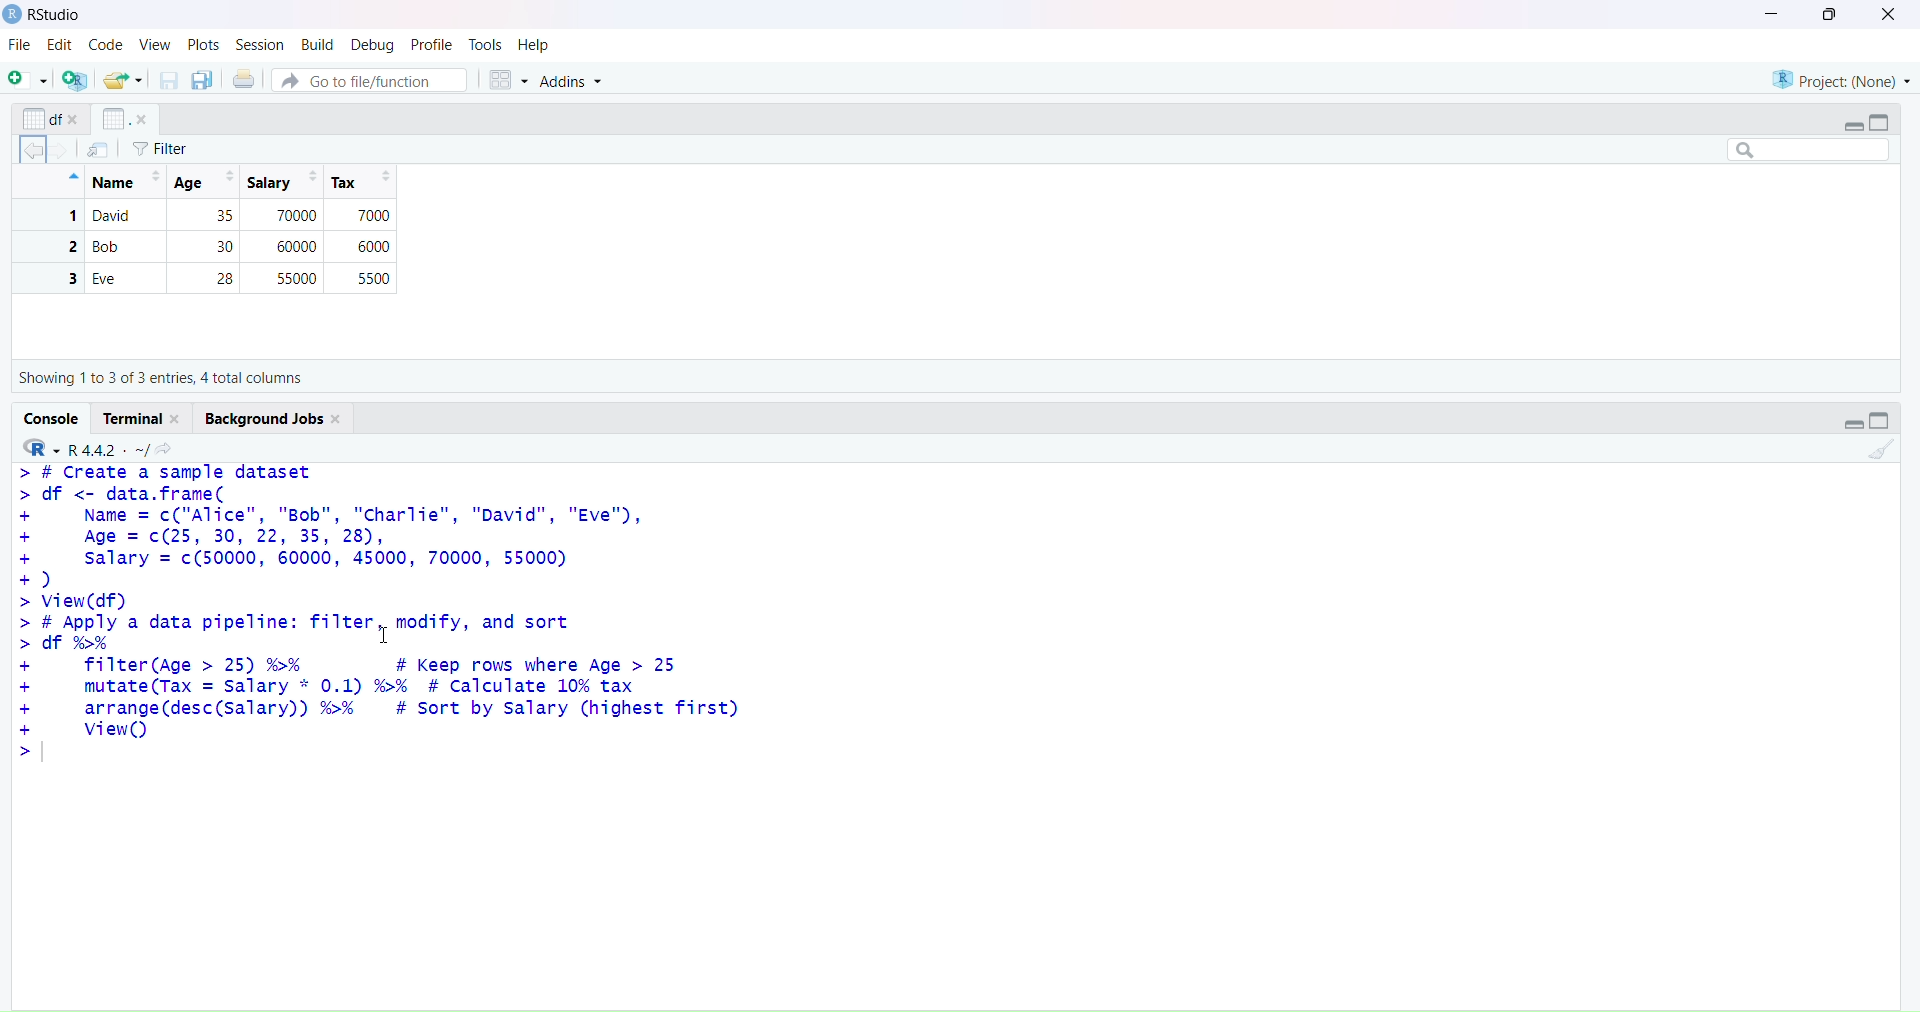 Image resolution: width=1920 pixels, height=1012 pixels. What do you see at coordinates (1883, 450) in the screenshot?
I see `clear console` at bounding box center [1883, 450].